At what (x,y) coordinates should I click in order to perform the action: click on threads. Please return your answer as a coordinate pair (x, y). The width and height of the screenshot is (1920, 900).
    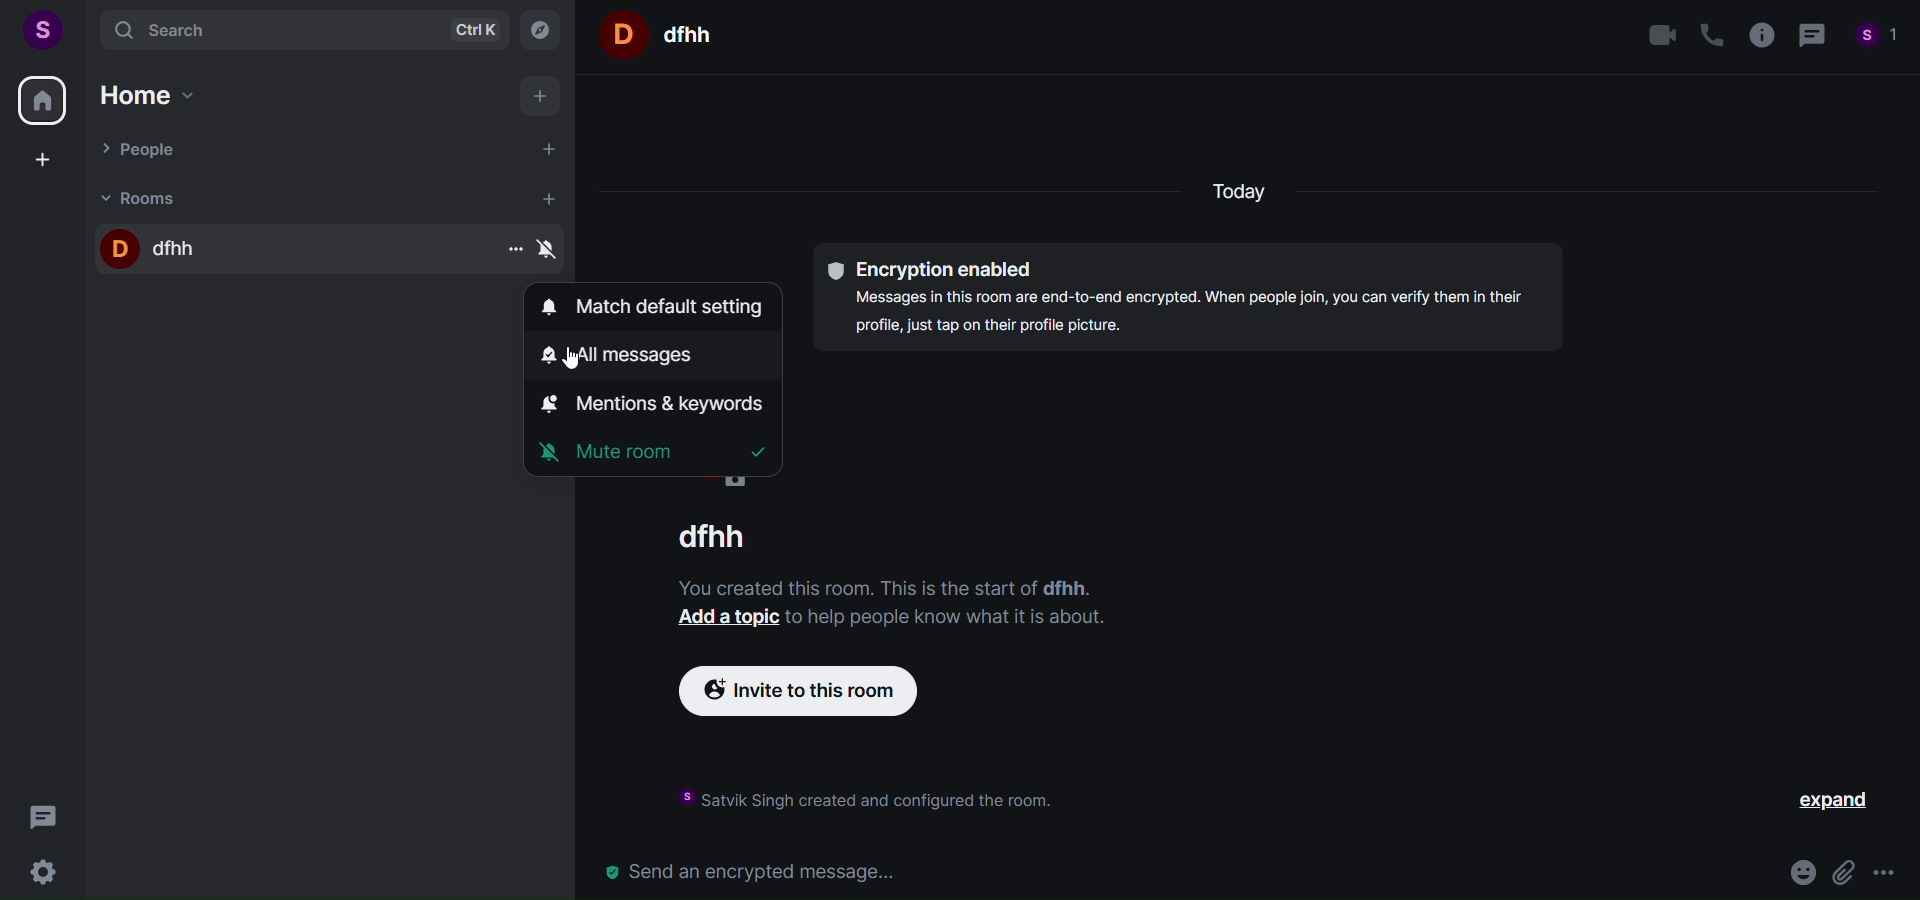
    Looking at the image, I should click on (41, 818).